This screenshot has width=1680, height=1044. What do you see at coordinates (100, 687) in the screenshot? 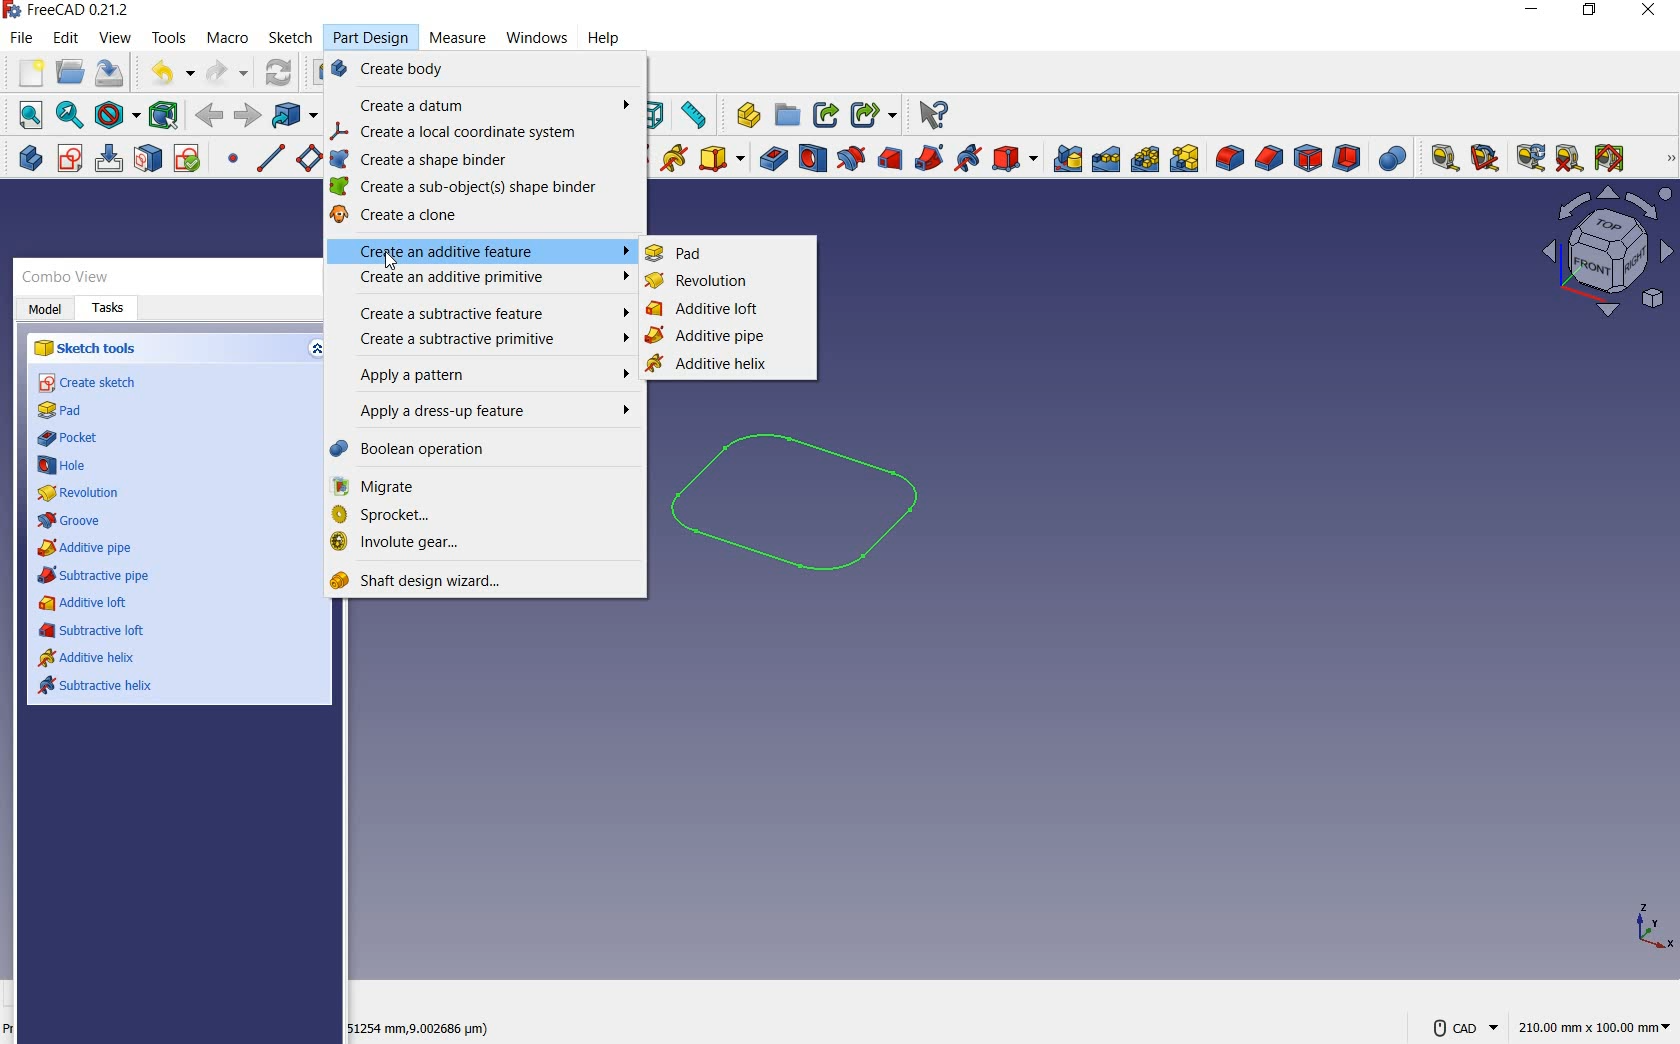
I see `subtractive helix` at bounding box center [100, 687].